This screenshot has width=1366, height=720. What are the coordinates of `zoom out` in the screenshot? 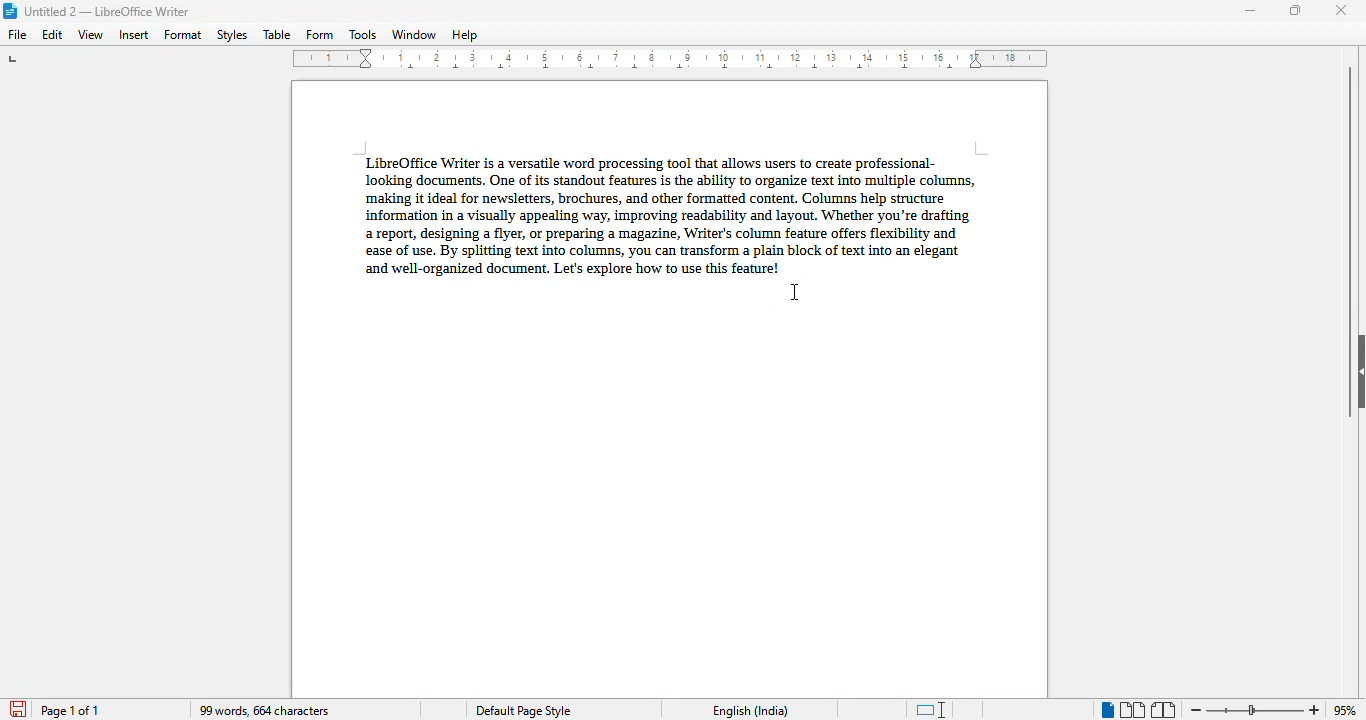 It's located at (1197, 710).